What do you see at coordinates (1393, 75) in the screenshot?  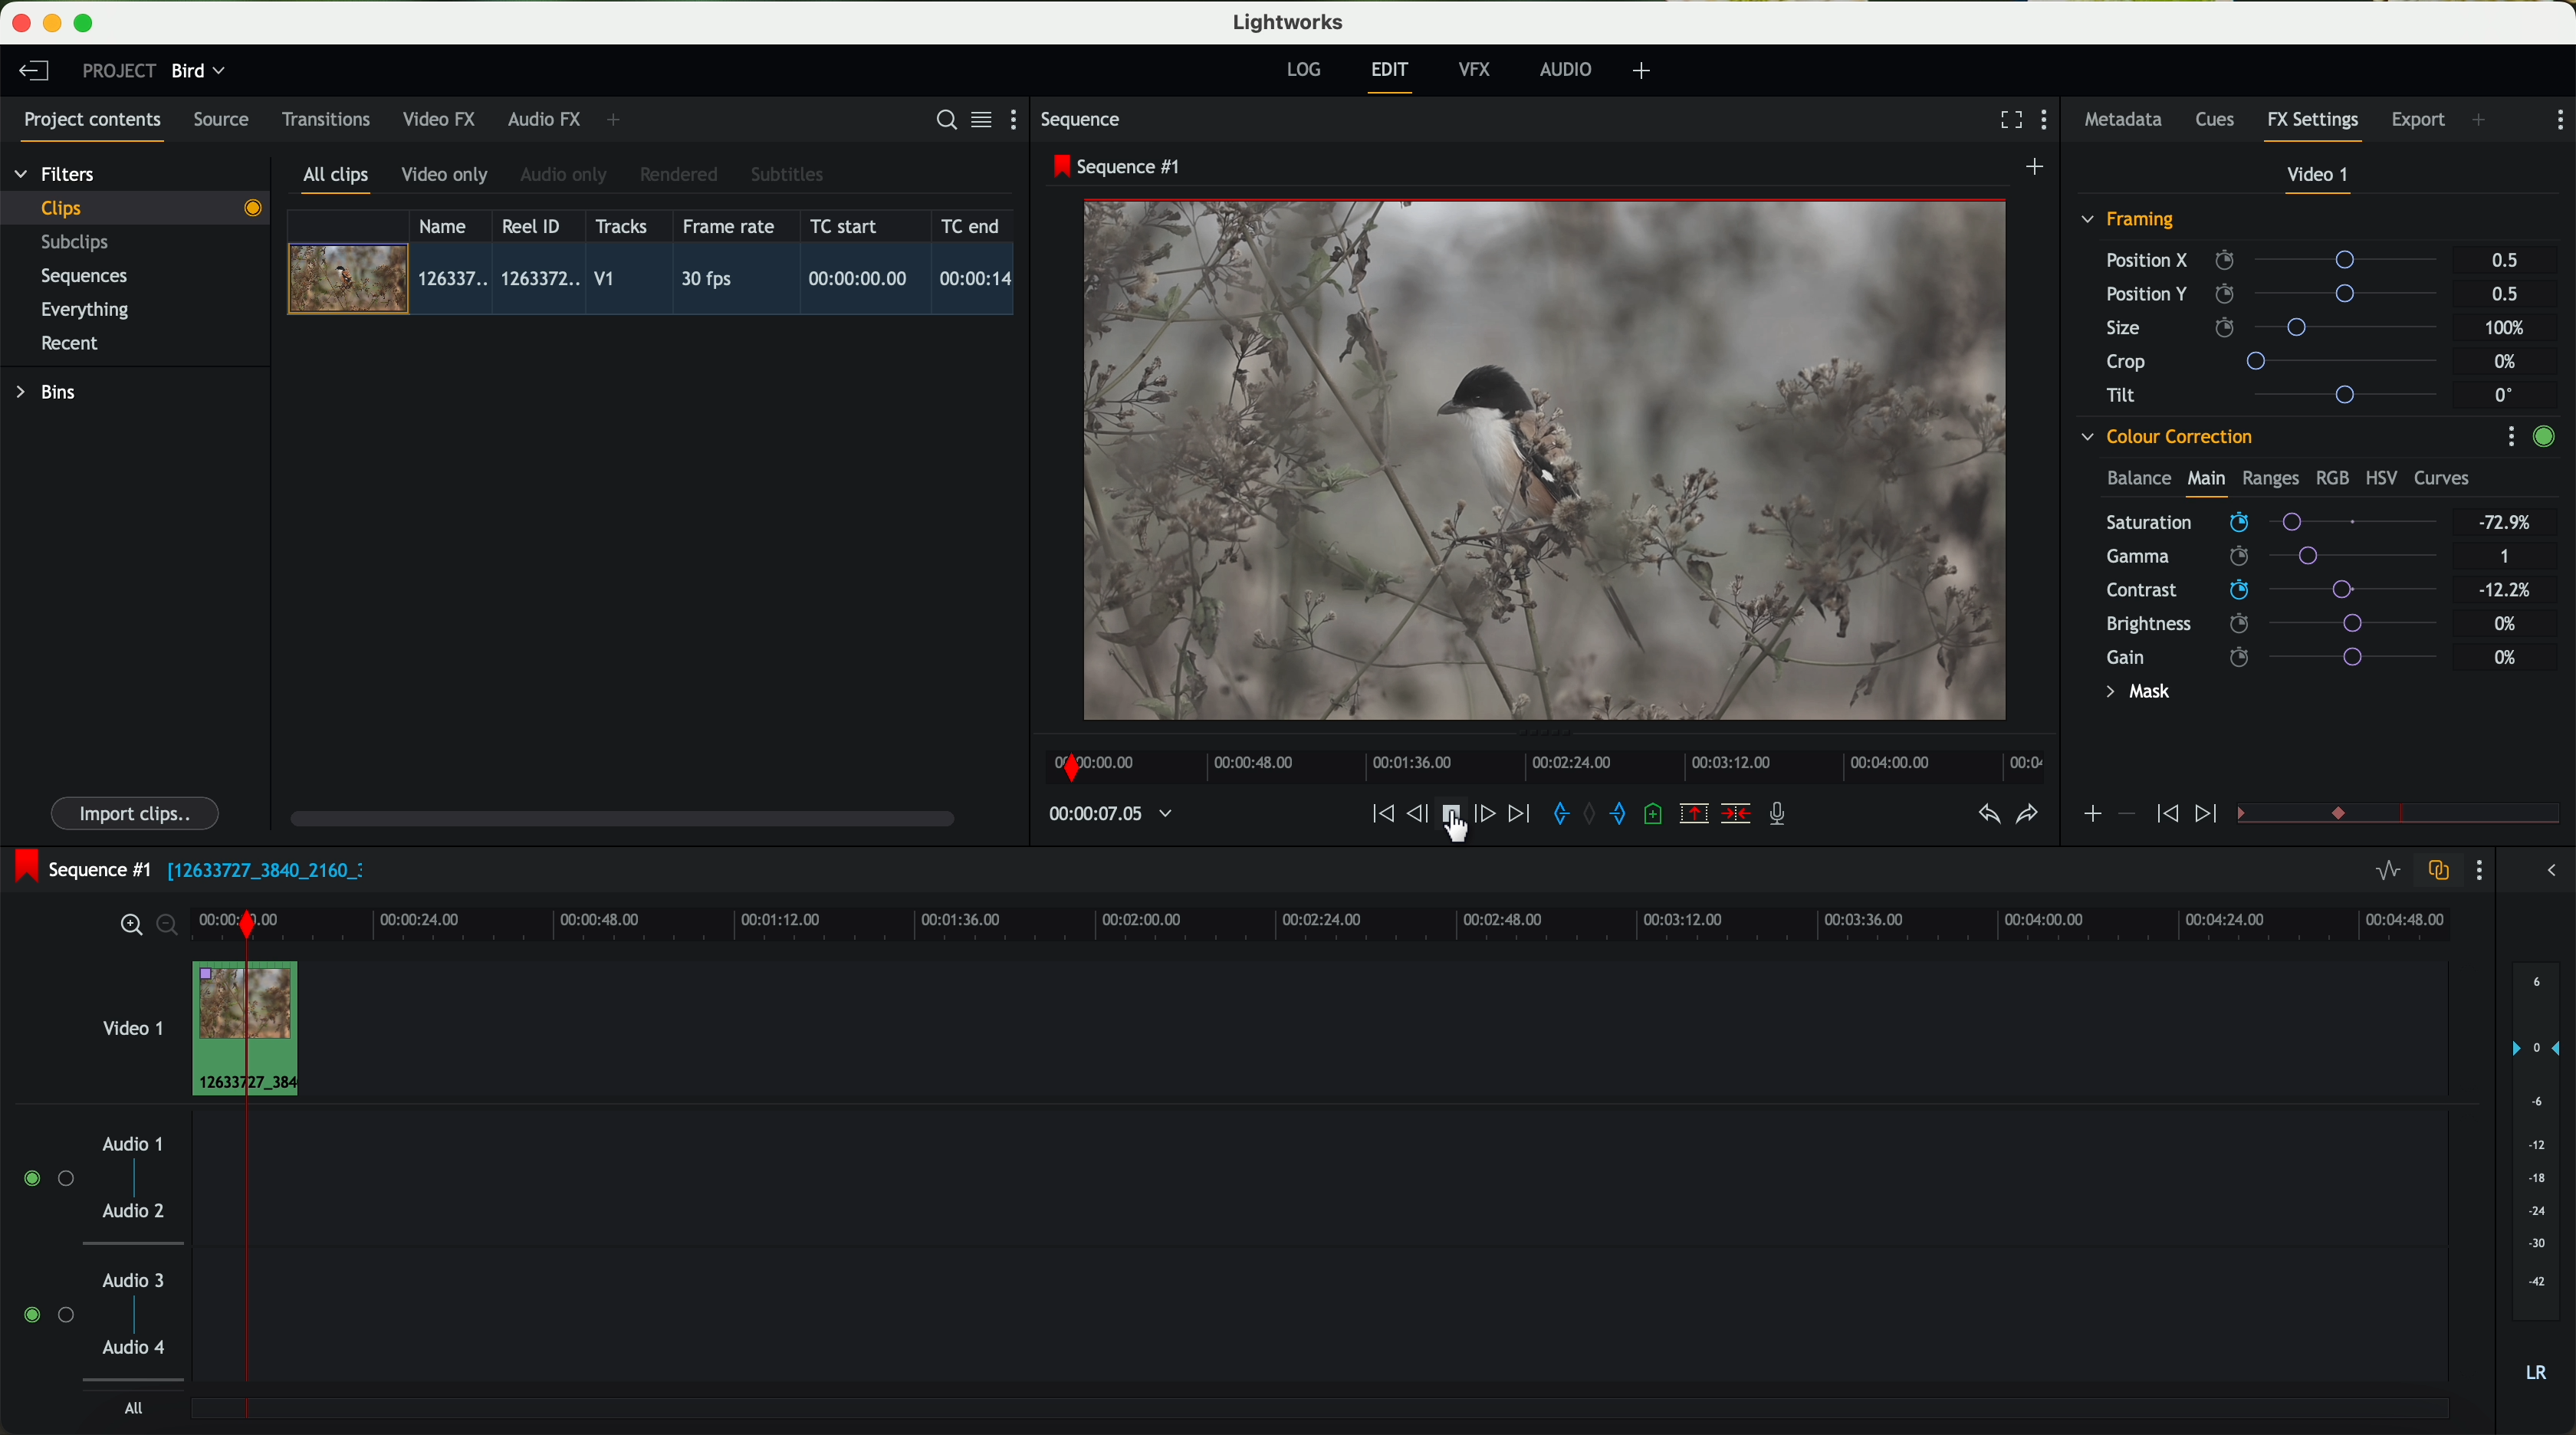 I see `edit` at bounding box center [1393, 75].